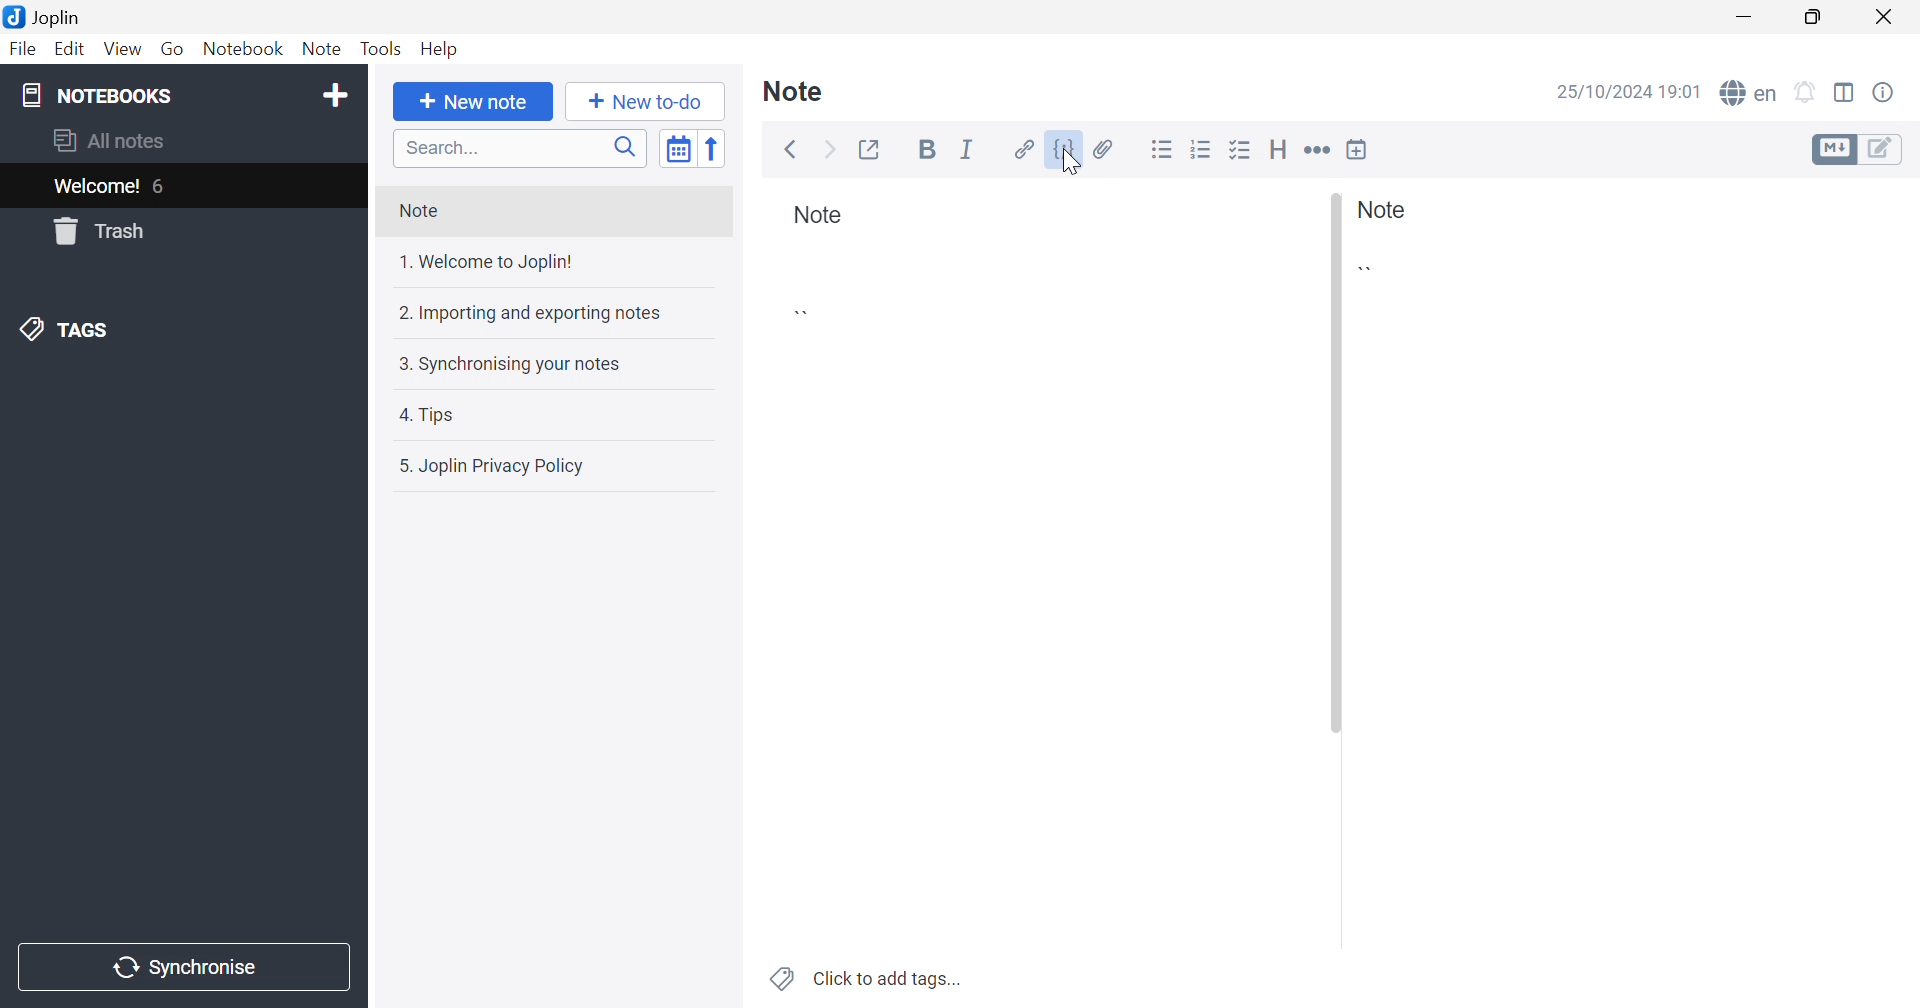 The width and height of the screenshot is (1920, 1008). What do you see at coordinates (1890, 17) in the screenshot?
I see `Close` at bounding box center [1890, 17].